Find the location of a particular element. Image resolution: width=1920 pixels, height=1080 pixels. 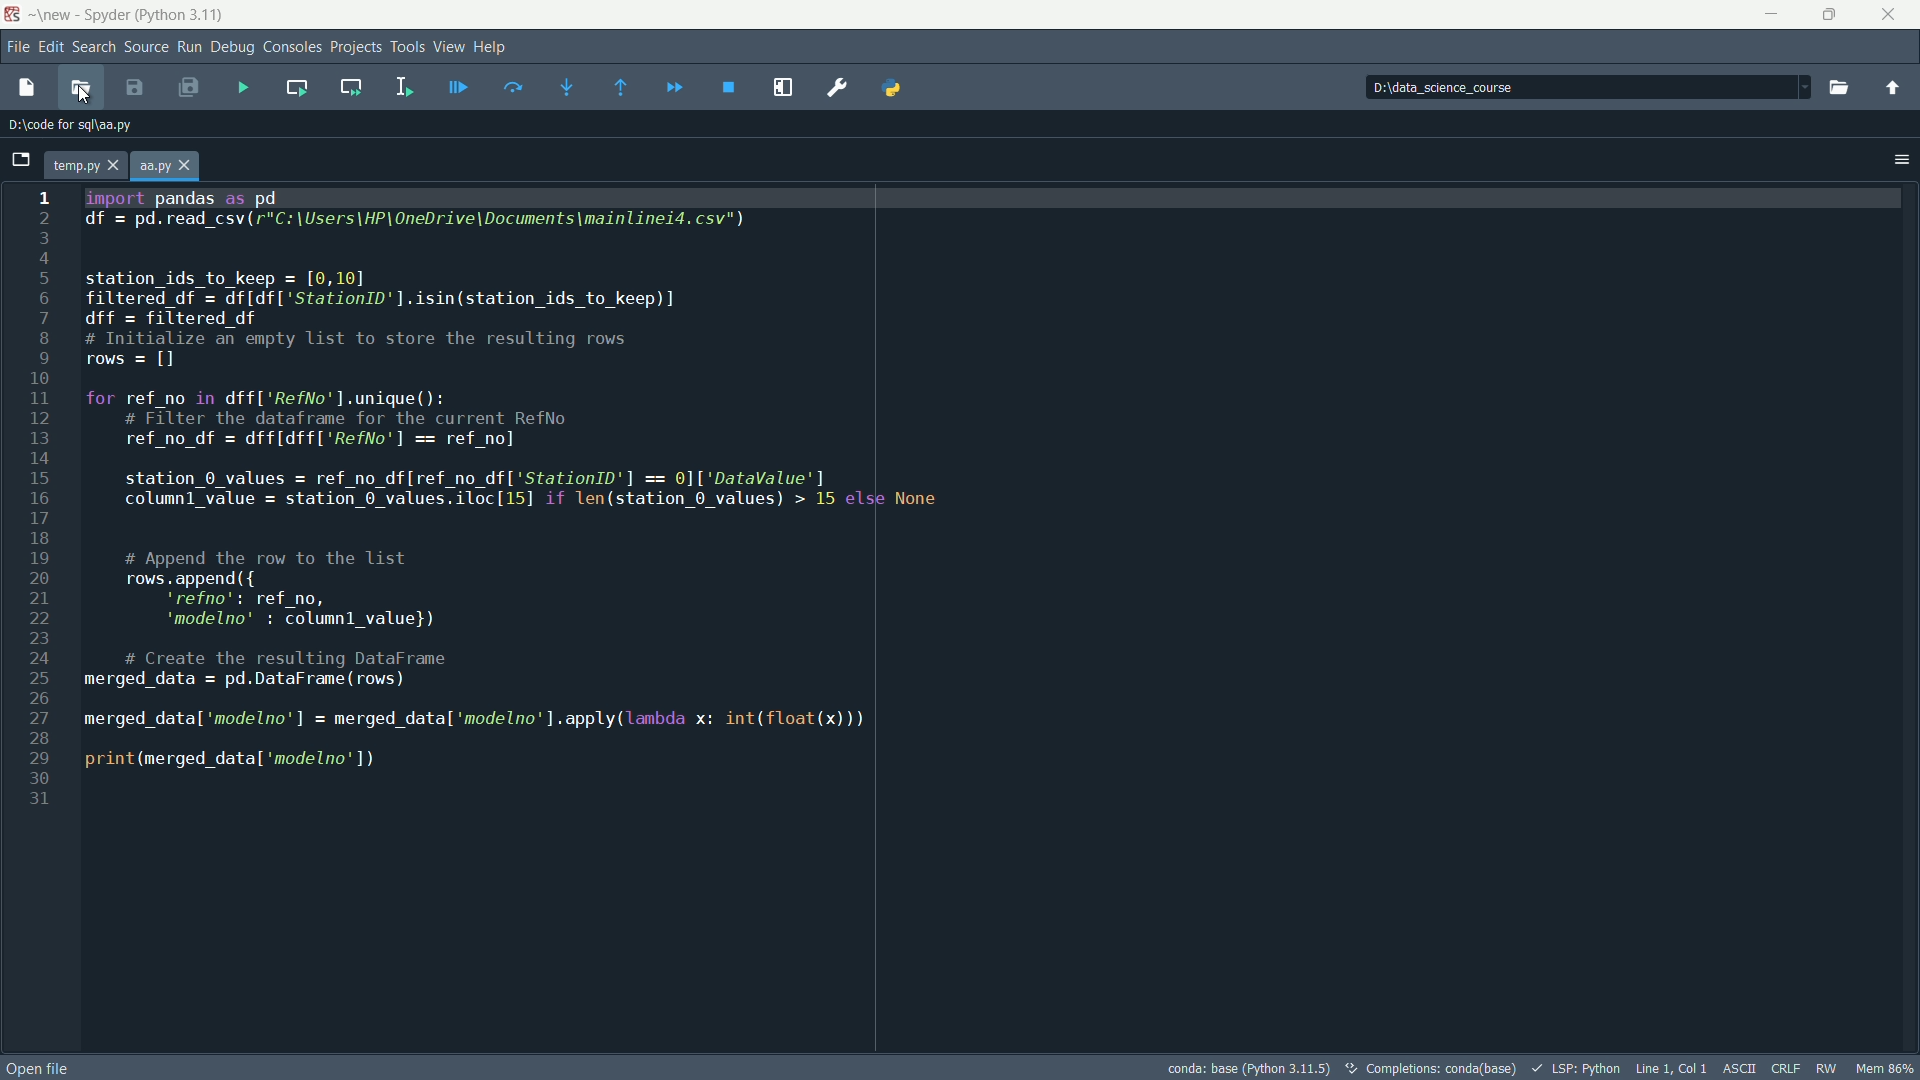

execute current line is located at coordinates (512, 87).